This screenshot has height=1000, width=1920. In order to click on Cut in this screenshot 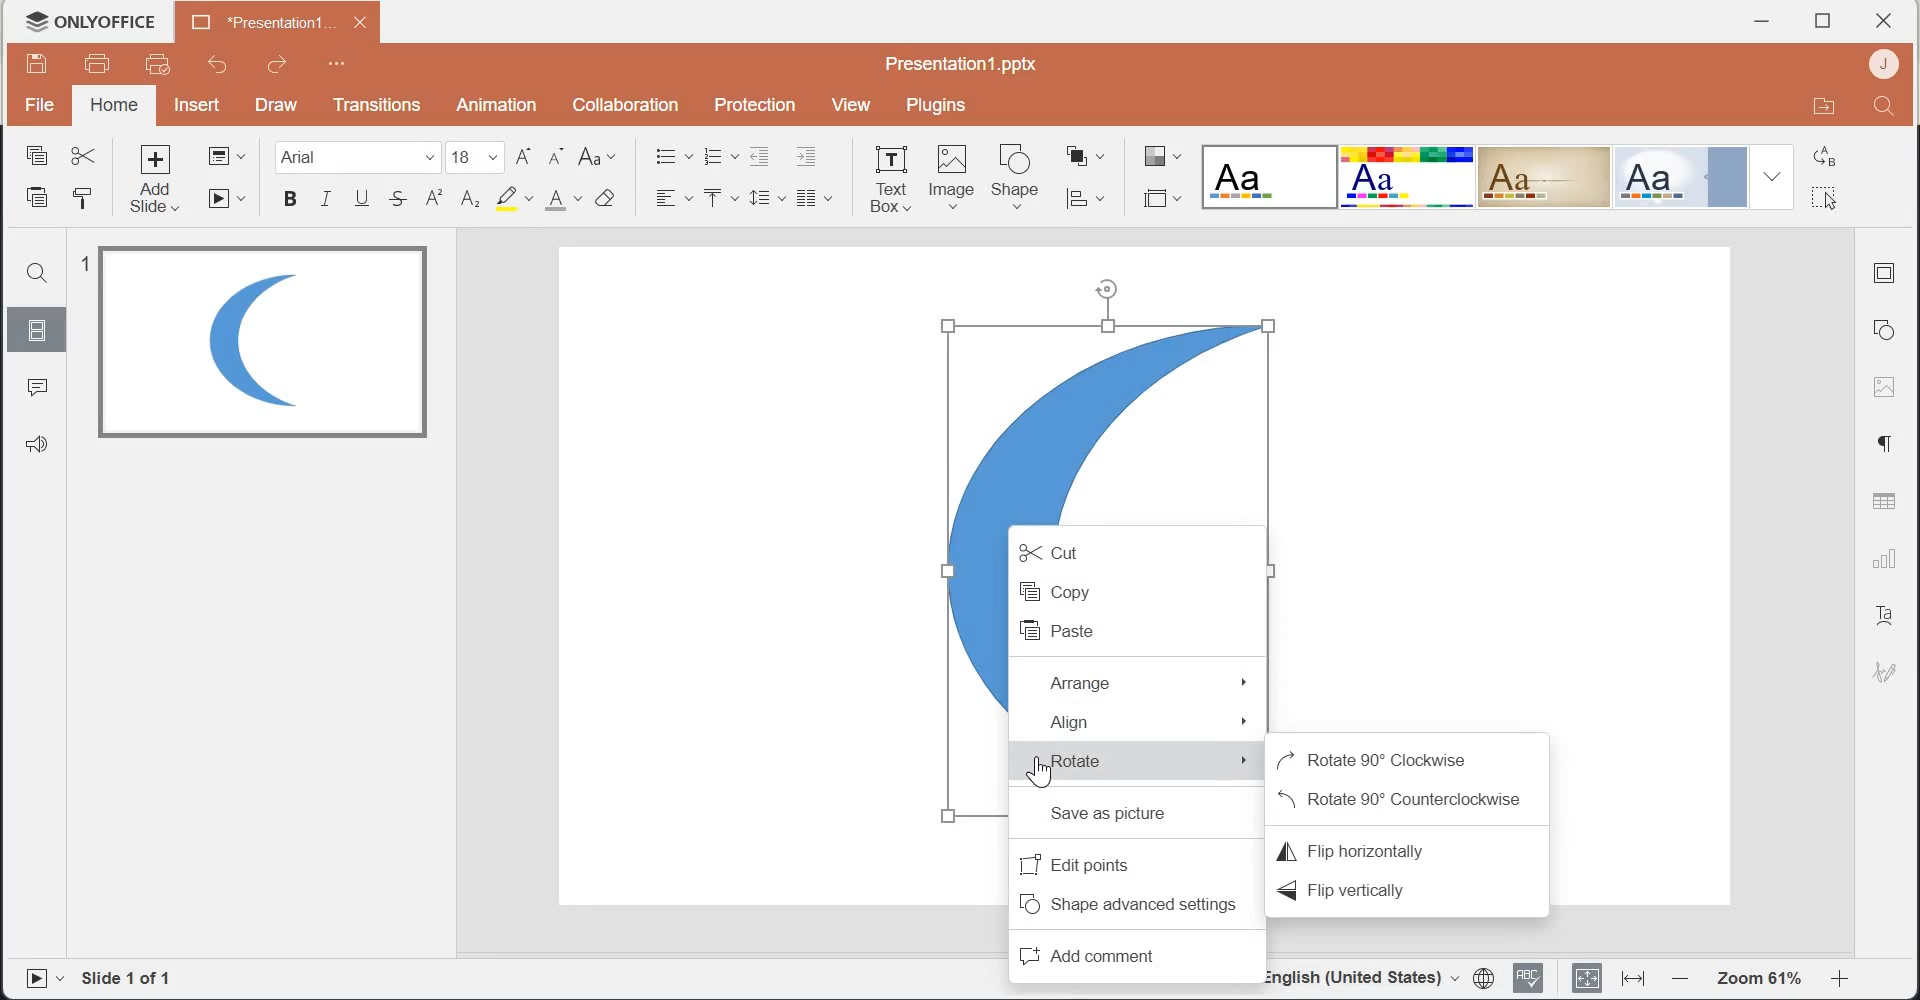, I will do `click(1135, 547)`.